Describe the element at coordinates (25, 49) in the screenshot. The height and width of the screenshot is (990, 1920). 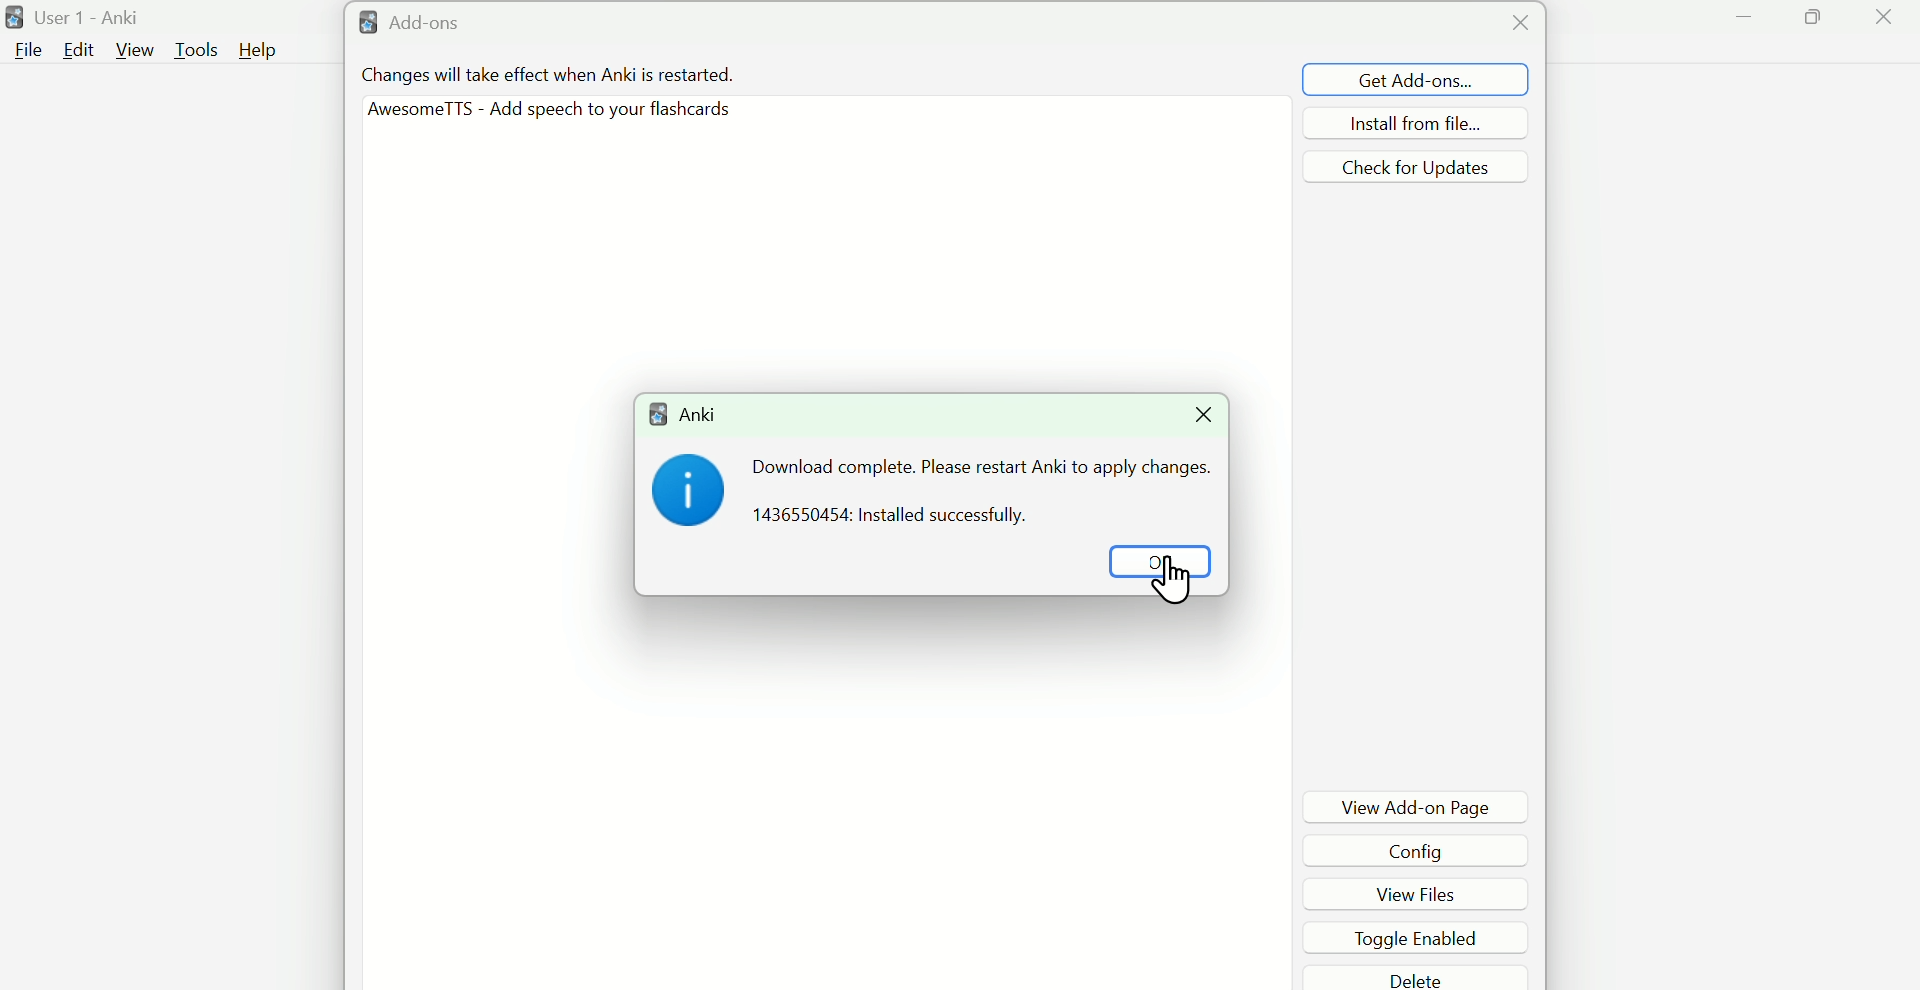
I see `File` at that location.